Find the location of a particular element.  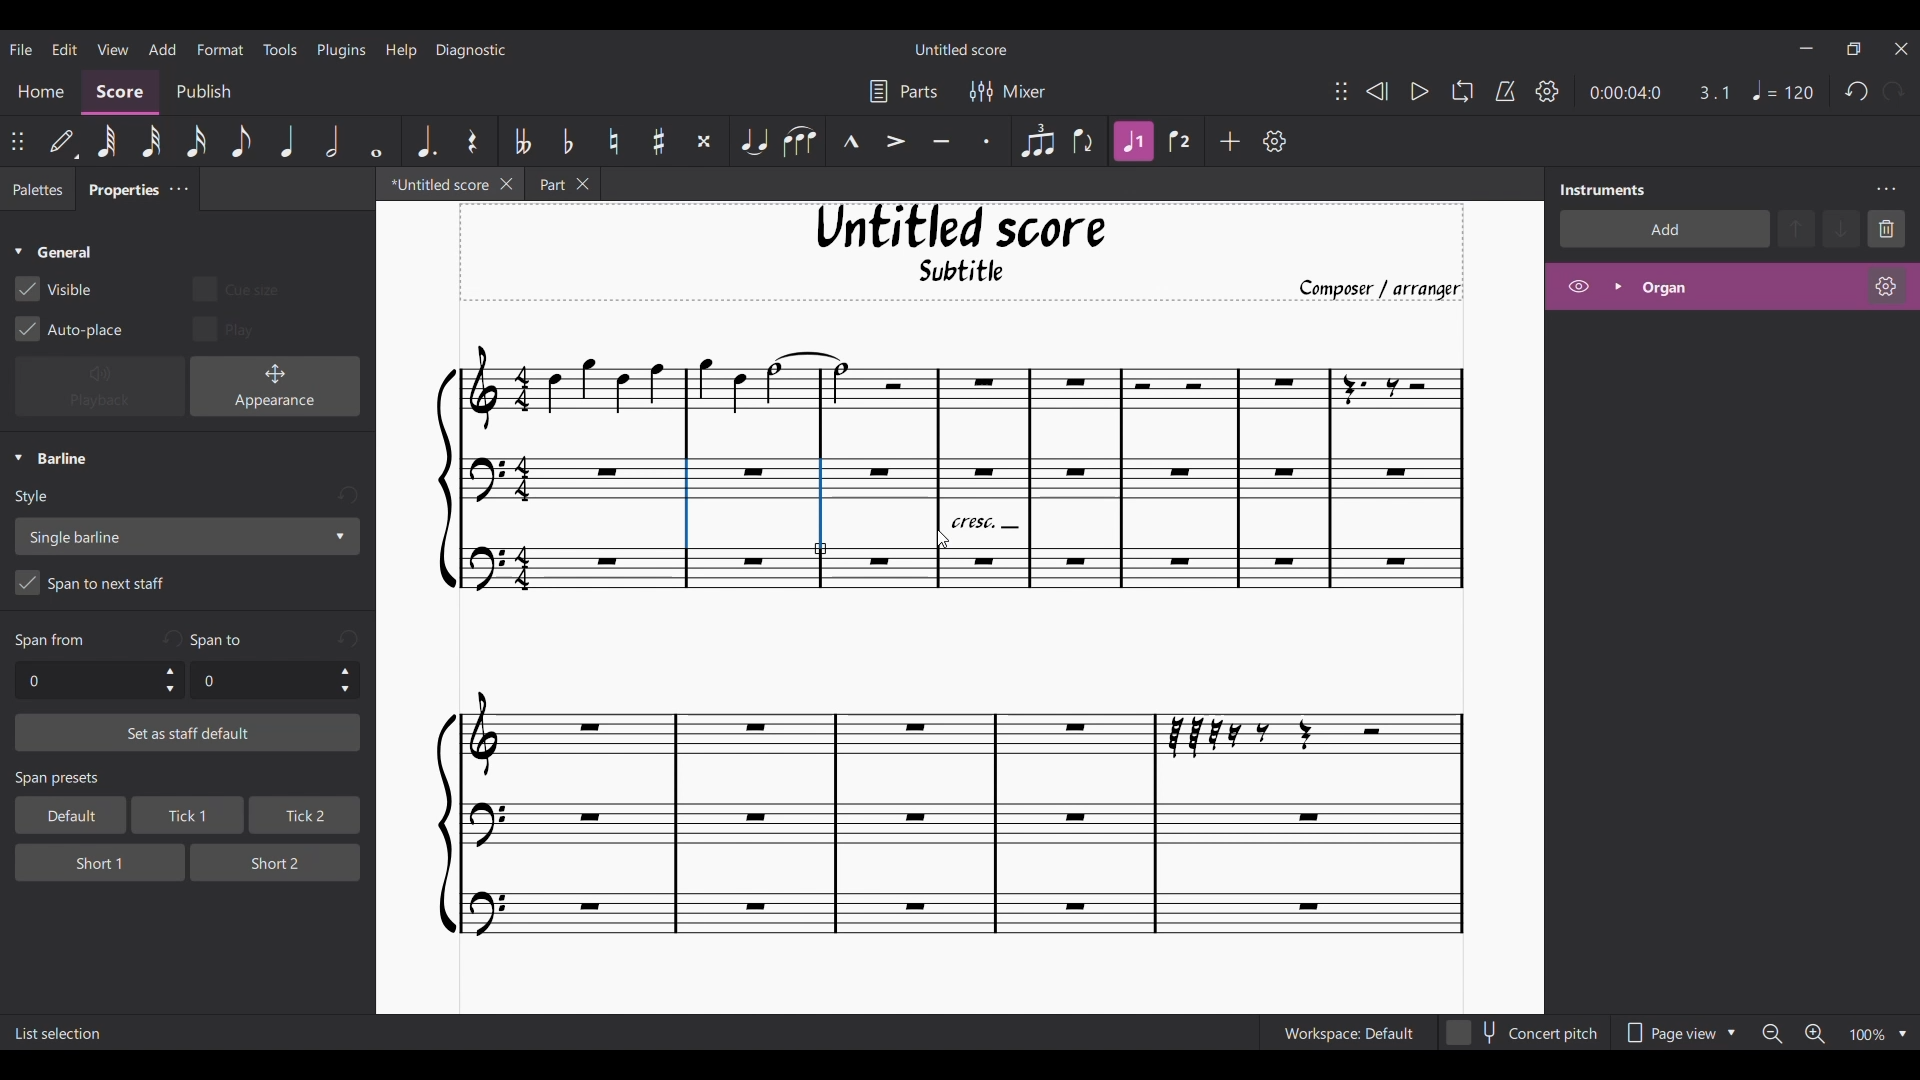

Current tab highlighted is located at coordinates (433, 187).